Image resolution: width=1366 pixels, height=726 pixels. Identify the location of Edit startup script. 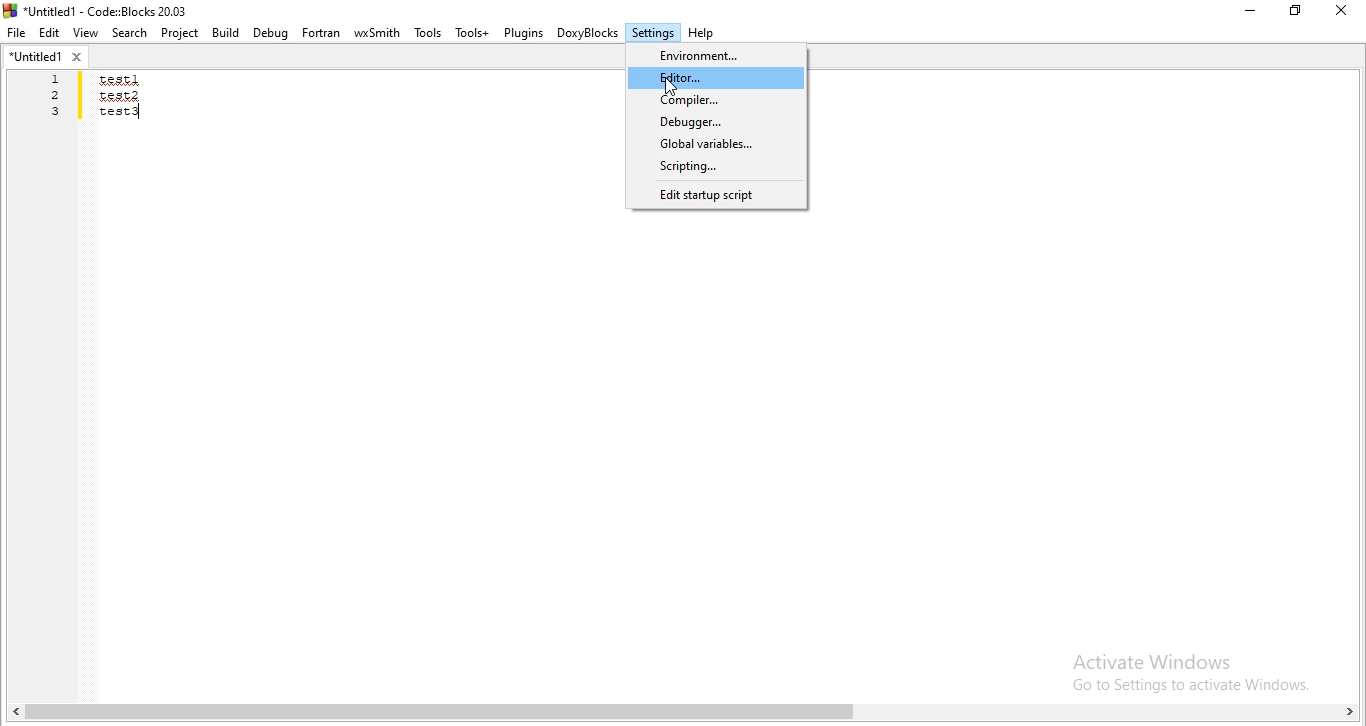
(714, 197).